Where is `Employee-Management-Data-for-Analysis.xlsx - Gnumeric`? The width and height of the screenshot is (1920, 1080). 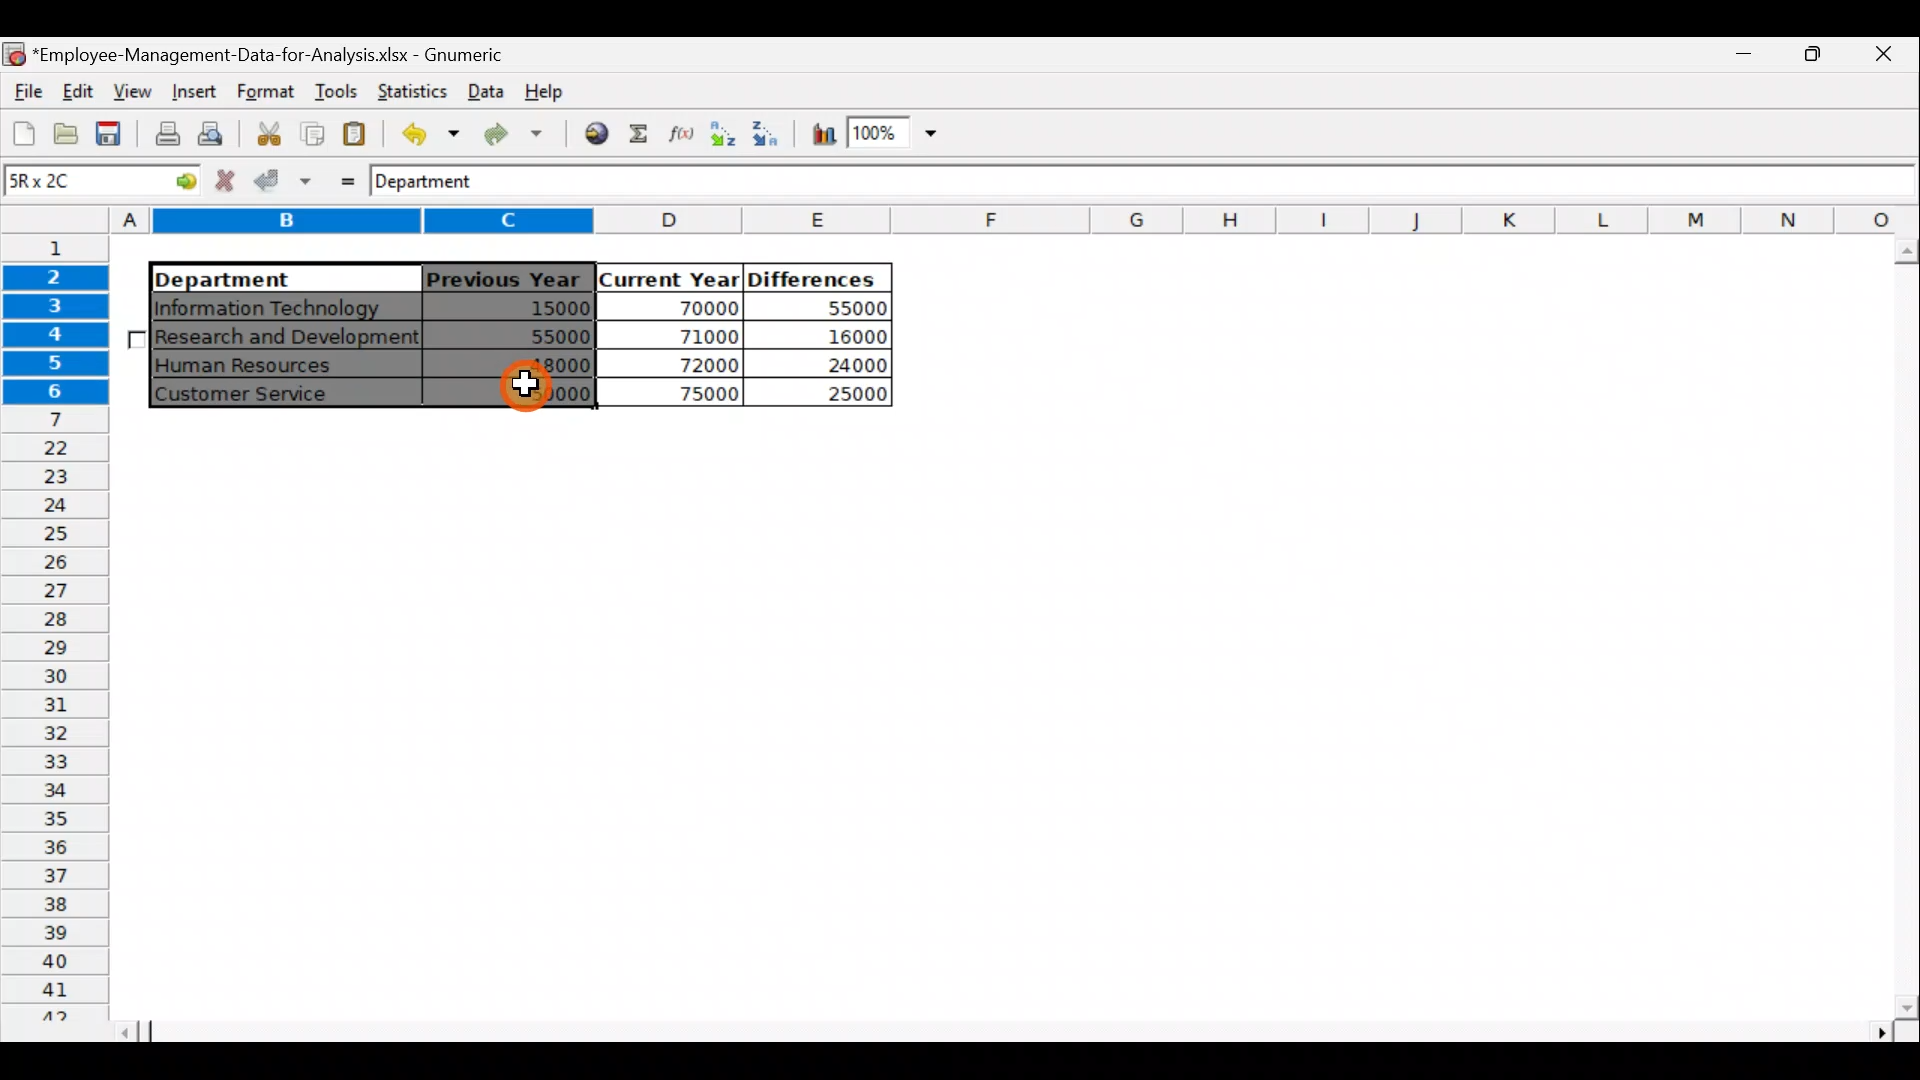 Employee-Management-Data-for-Analysis.xlsx - Gnumeric is located at coordinates (282, 53).